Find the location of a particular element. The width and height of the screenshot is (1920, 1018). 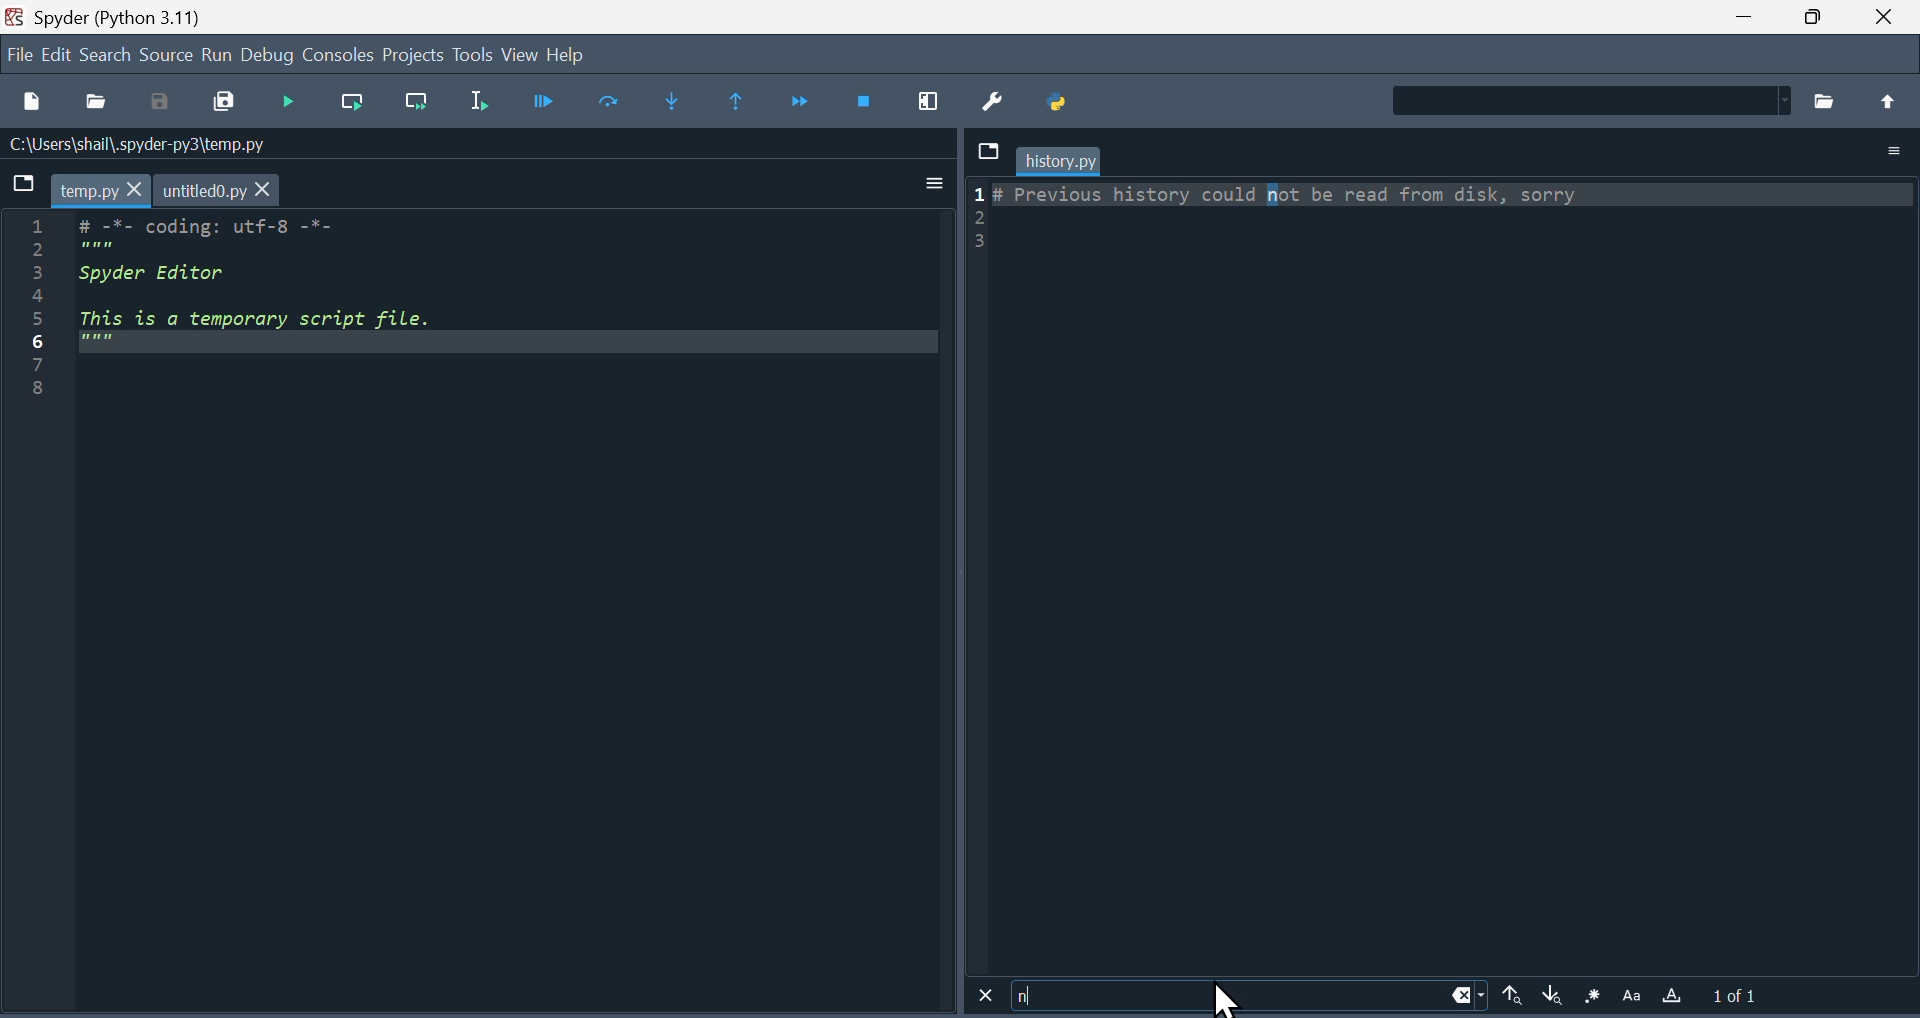

Spyder (Python 3.11) is located at coordinates (121, 18).